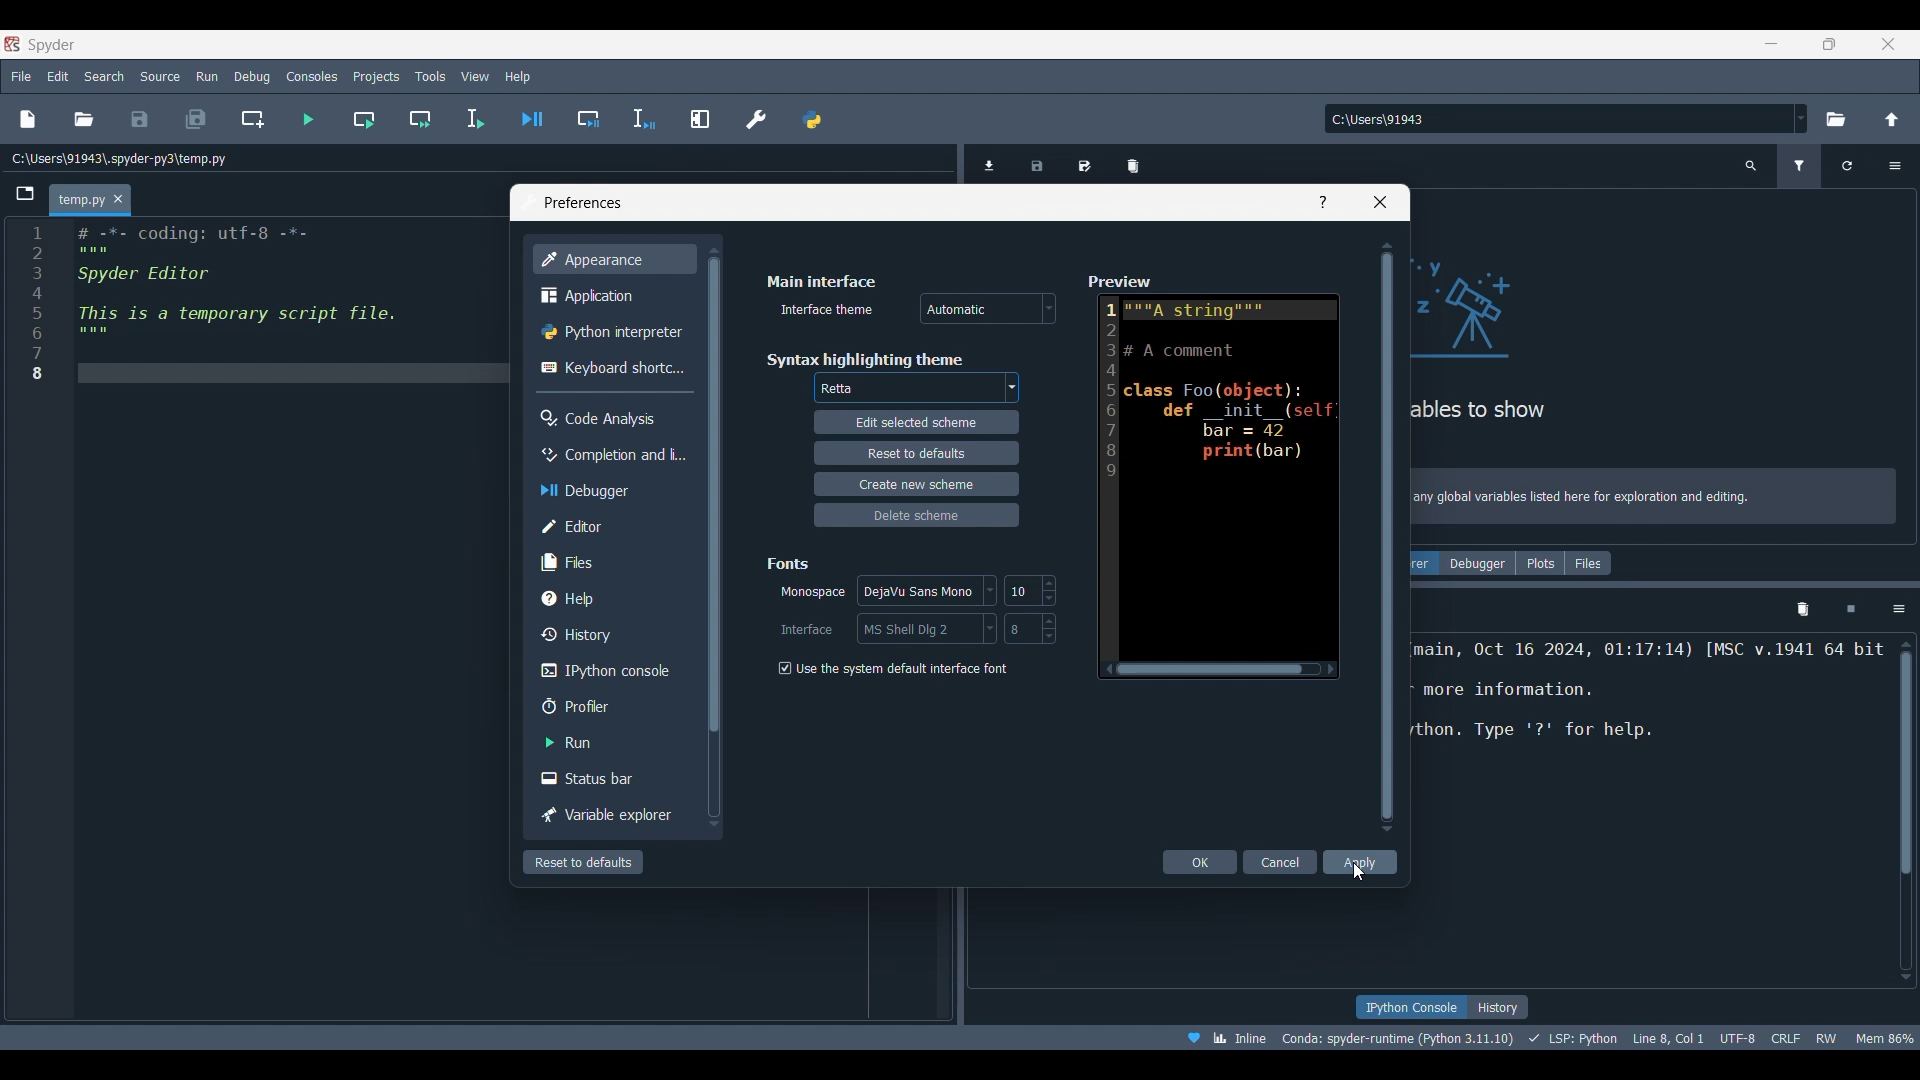 The width and height of the screenshot is (1920, 1080). I want to click on Section title, so click(864, 359).